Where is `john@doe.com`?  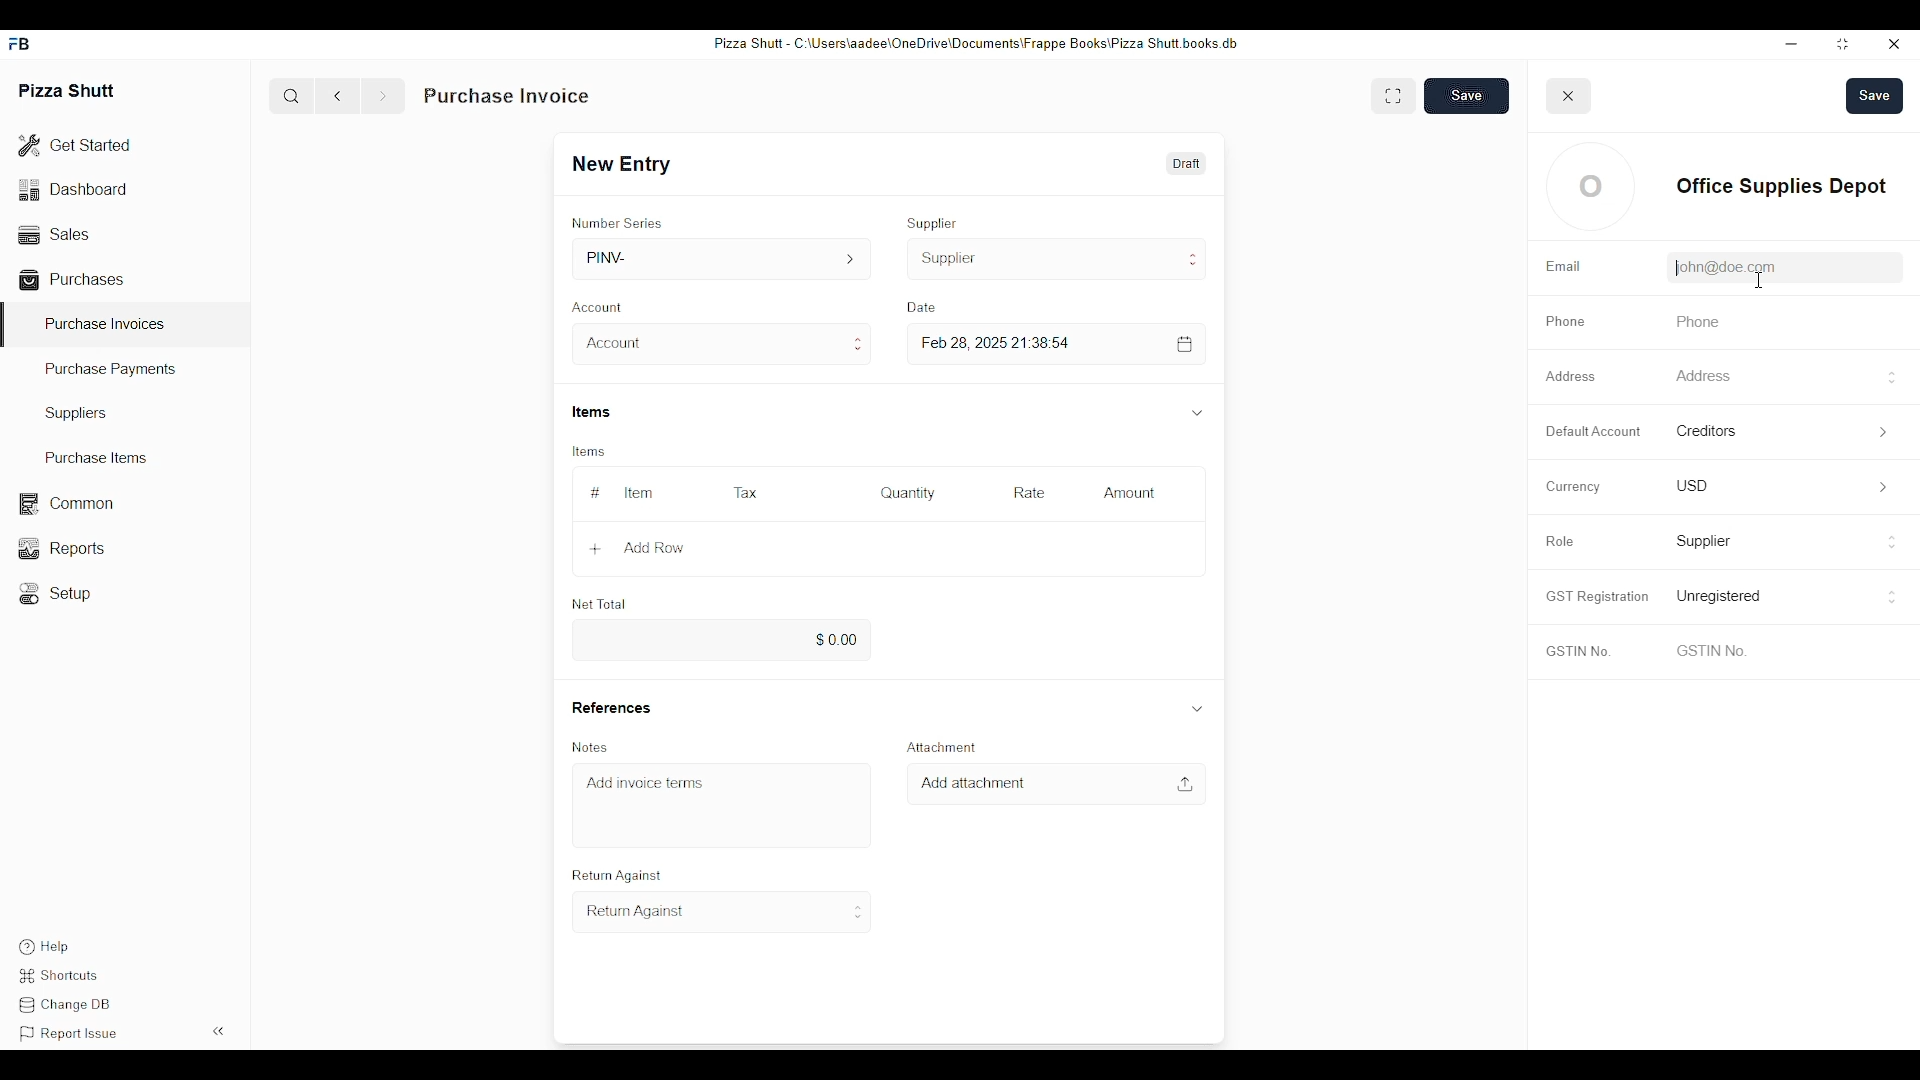
john@doe.com is located at coordinates (1722, 267).